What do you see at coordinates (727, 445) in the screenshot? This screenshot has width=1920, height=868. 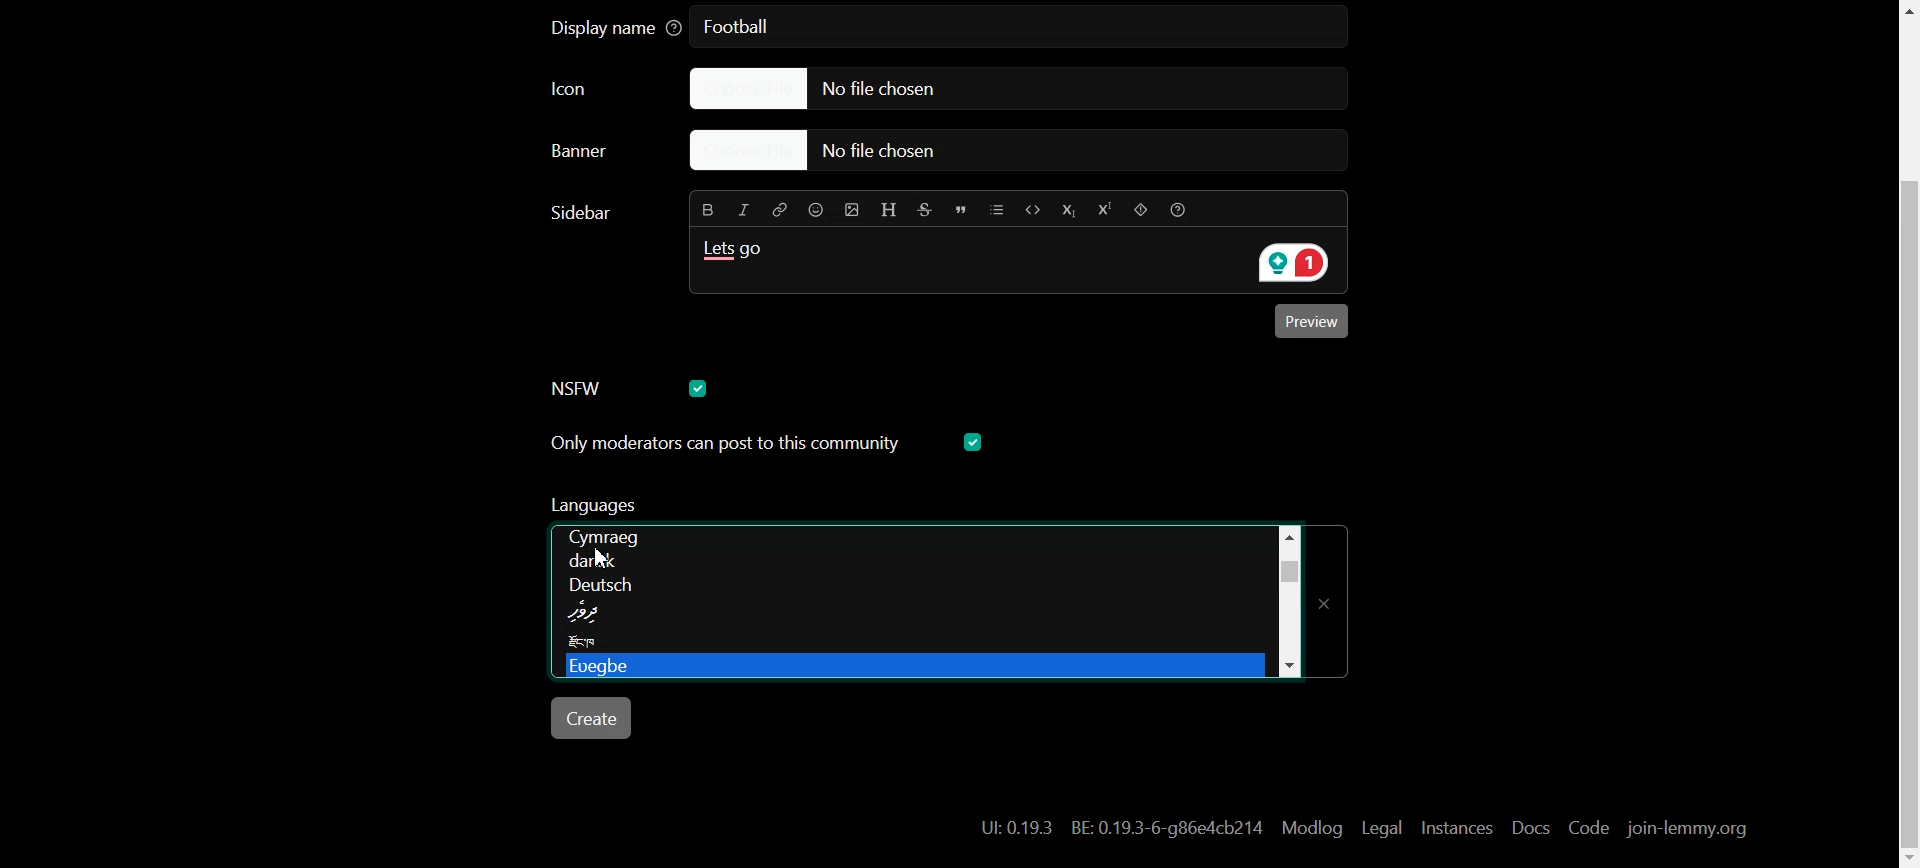 I see `Enable post to community` at bounding box center [727, 445].